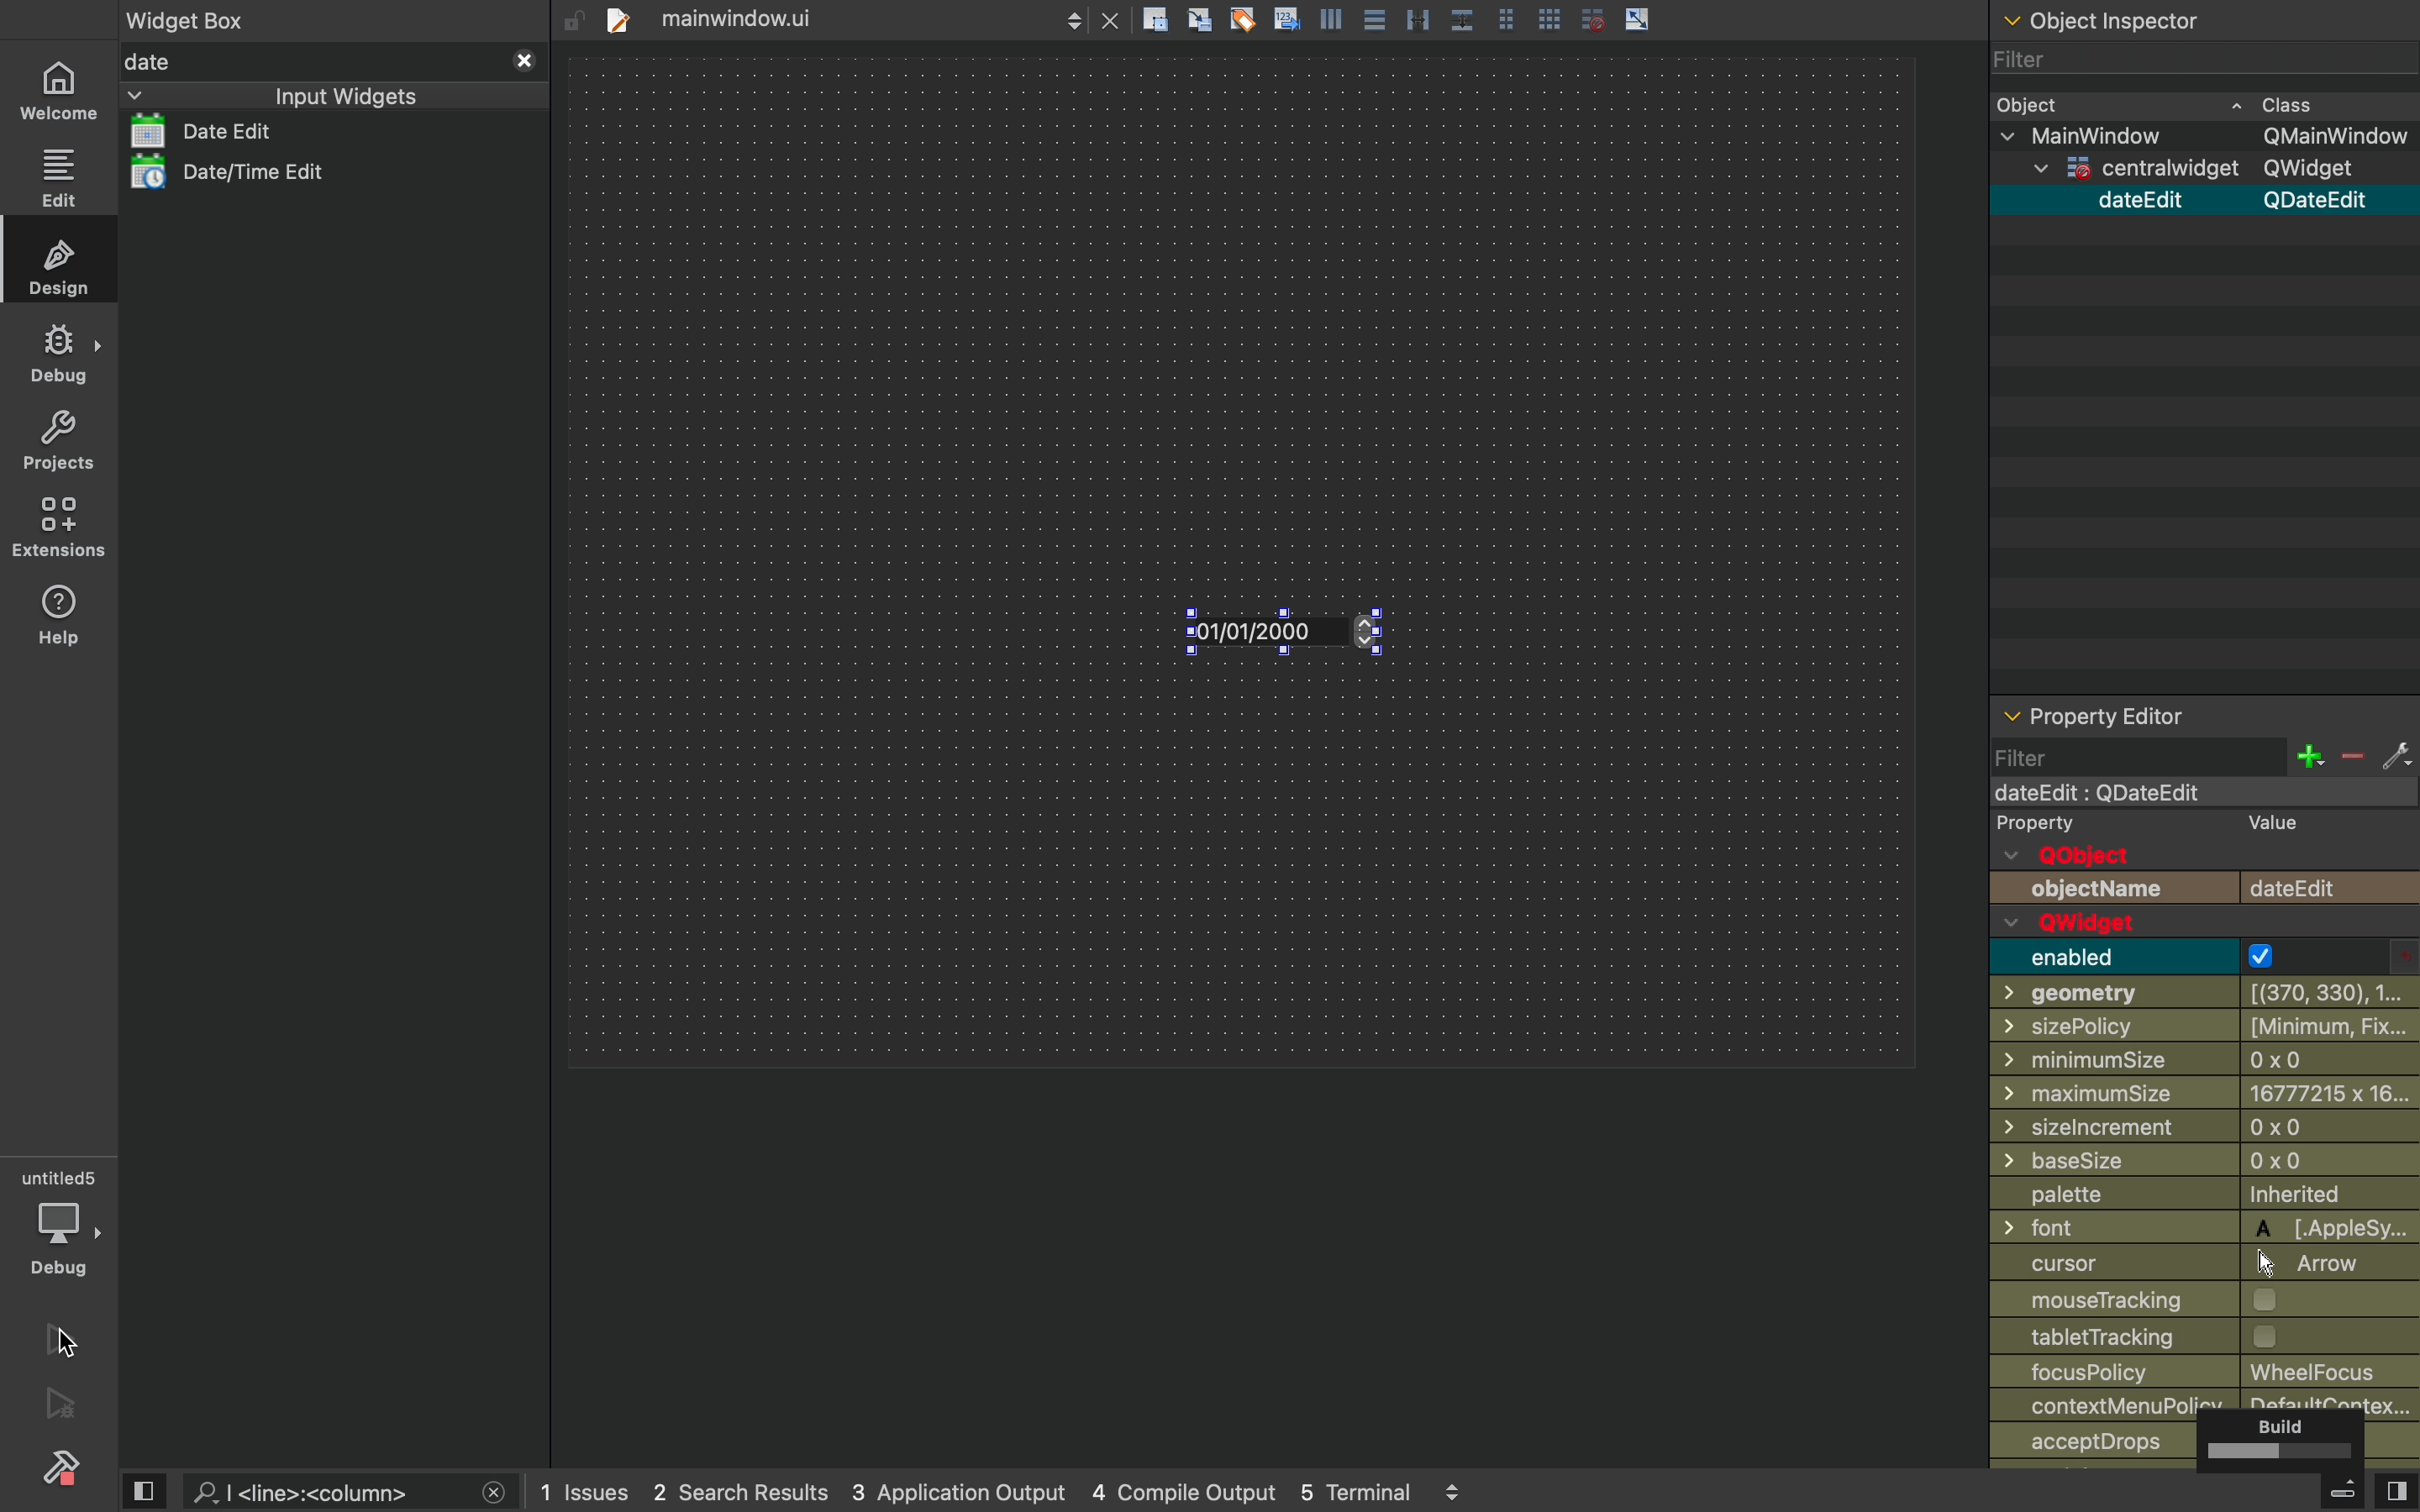 This screenshot has height=1512, width=2420. Describe the element at coordinates (1201, 19) in the screenshot. I see `align to grid` at that location.